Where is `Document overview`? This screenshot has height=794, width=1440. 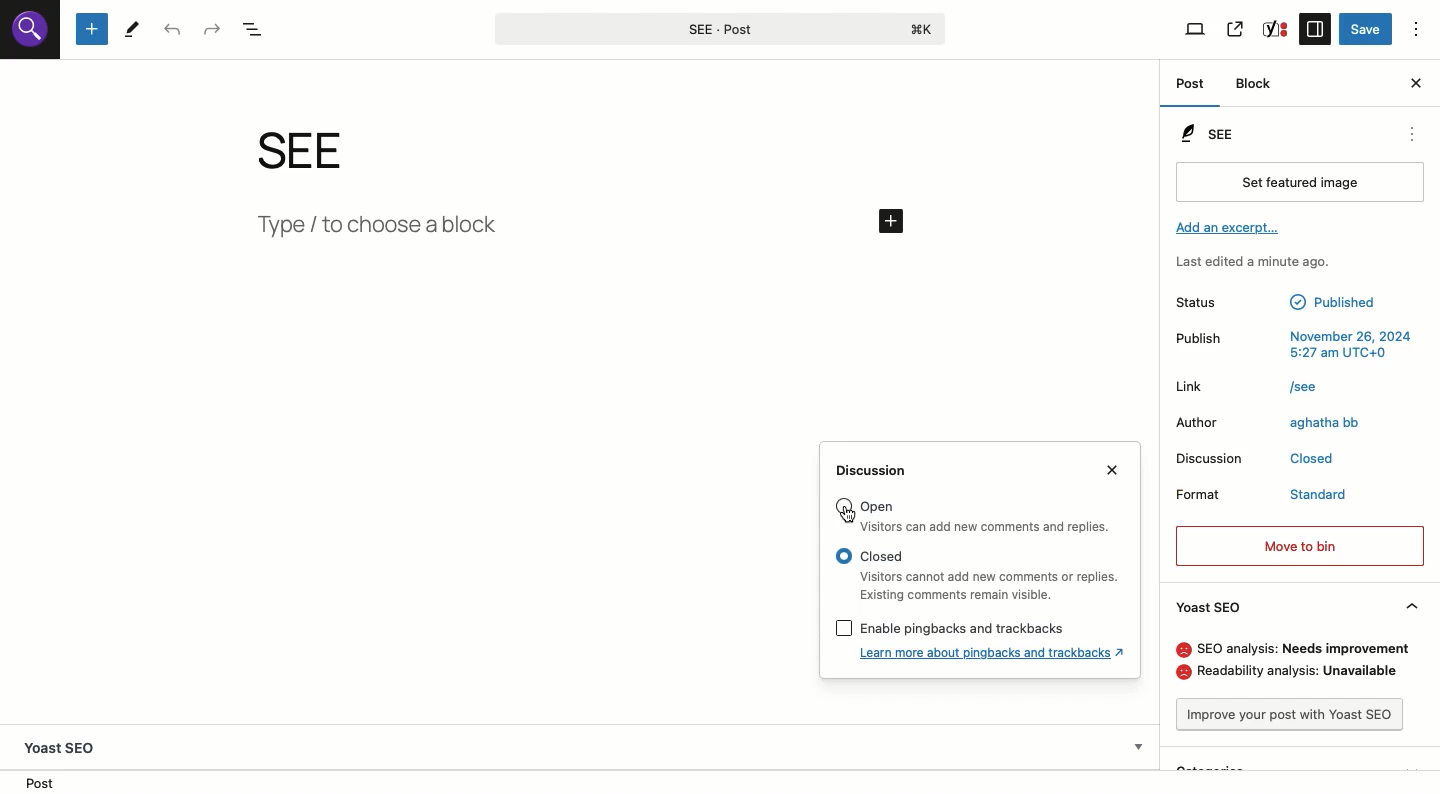
Document overview is located at coordinates (256, 28).